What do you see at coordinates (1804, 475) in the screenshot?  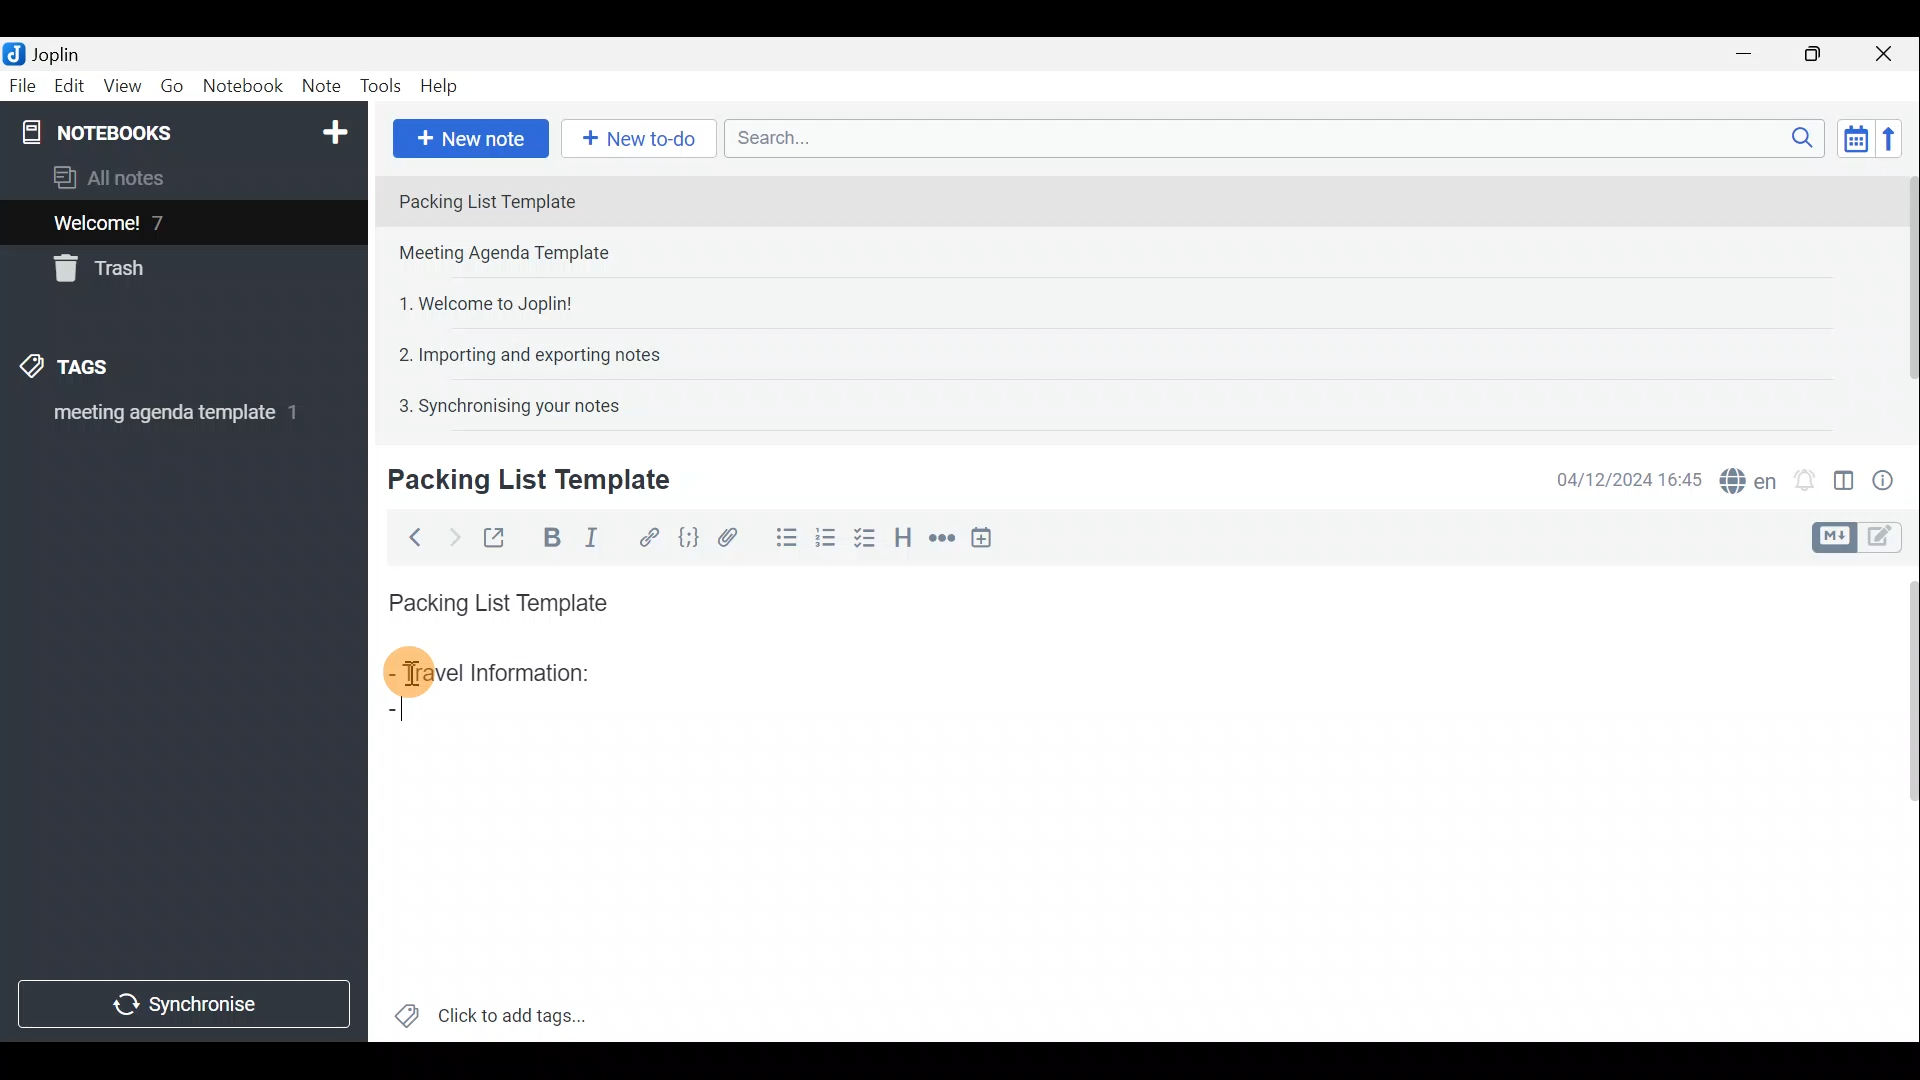 I see `Set alarm` at bounding box center [1804, 475].